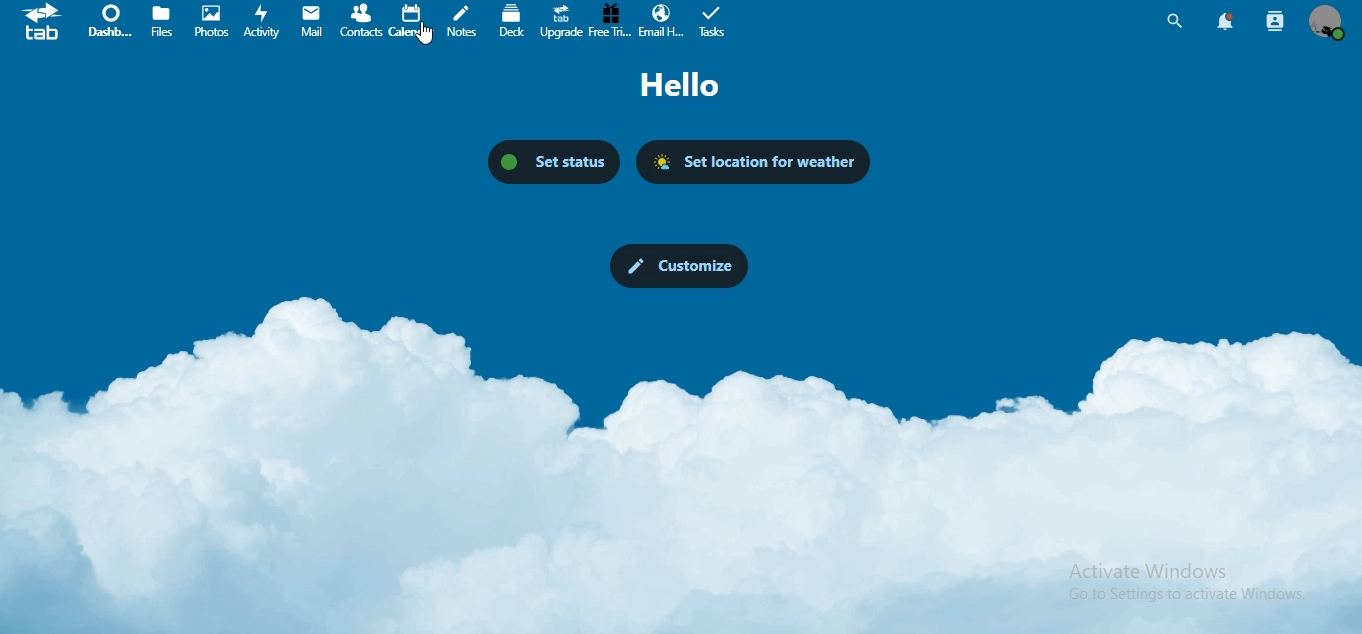  Describe the element at coordinates (314, 19) in the screenshot. I see `mail` at that location.